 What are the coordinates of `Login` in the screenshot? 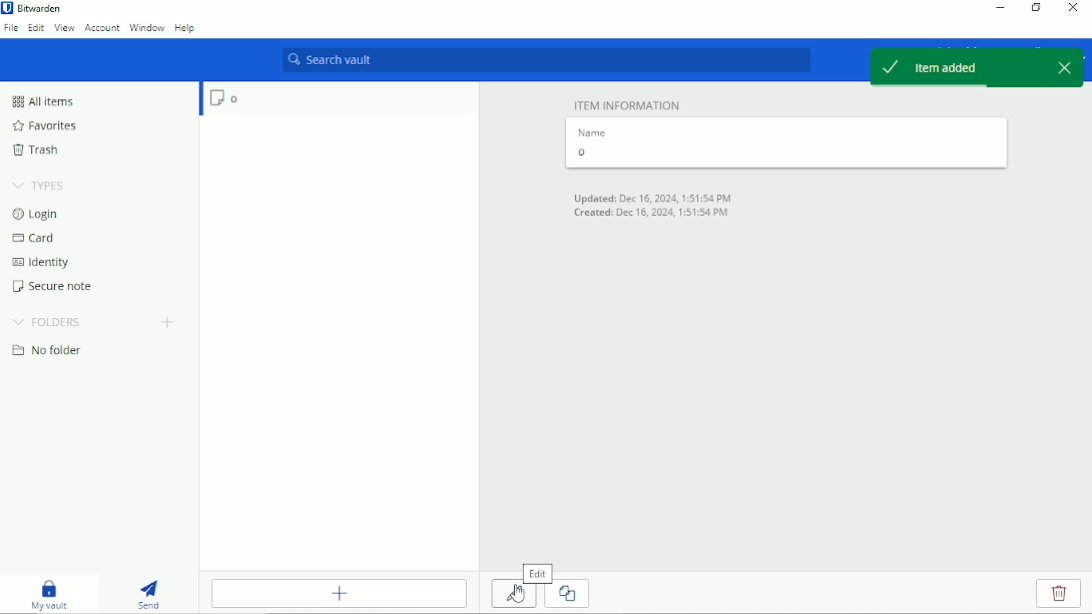 It's located at (37, 213).